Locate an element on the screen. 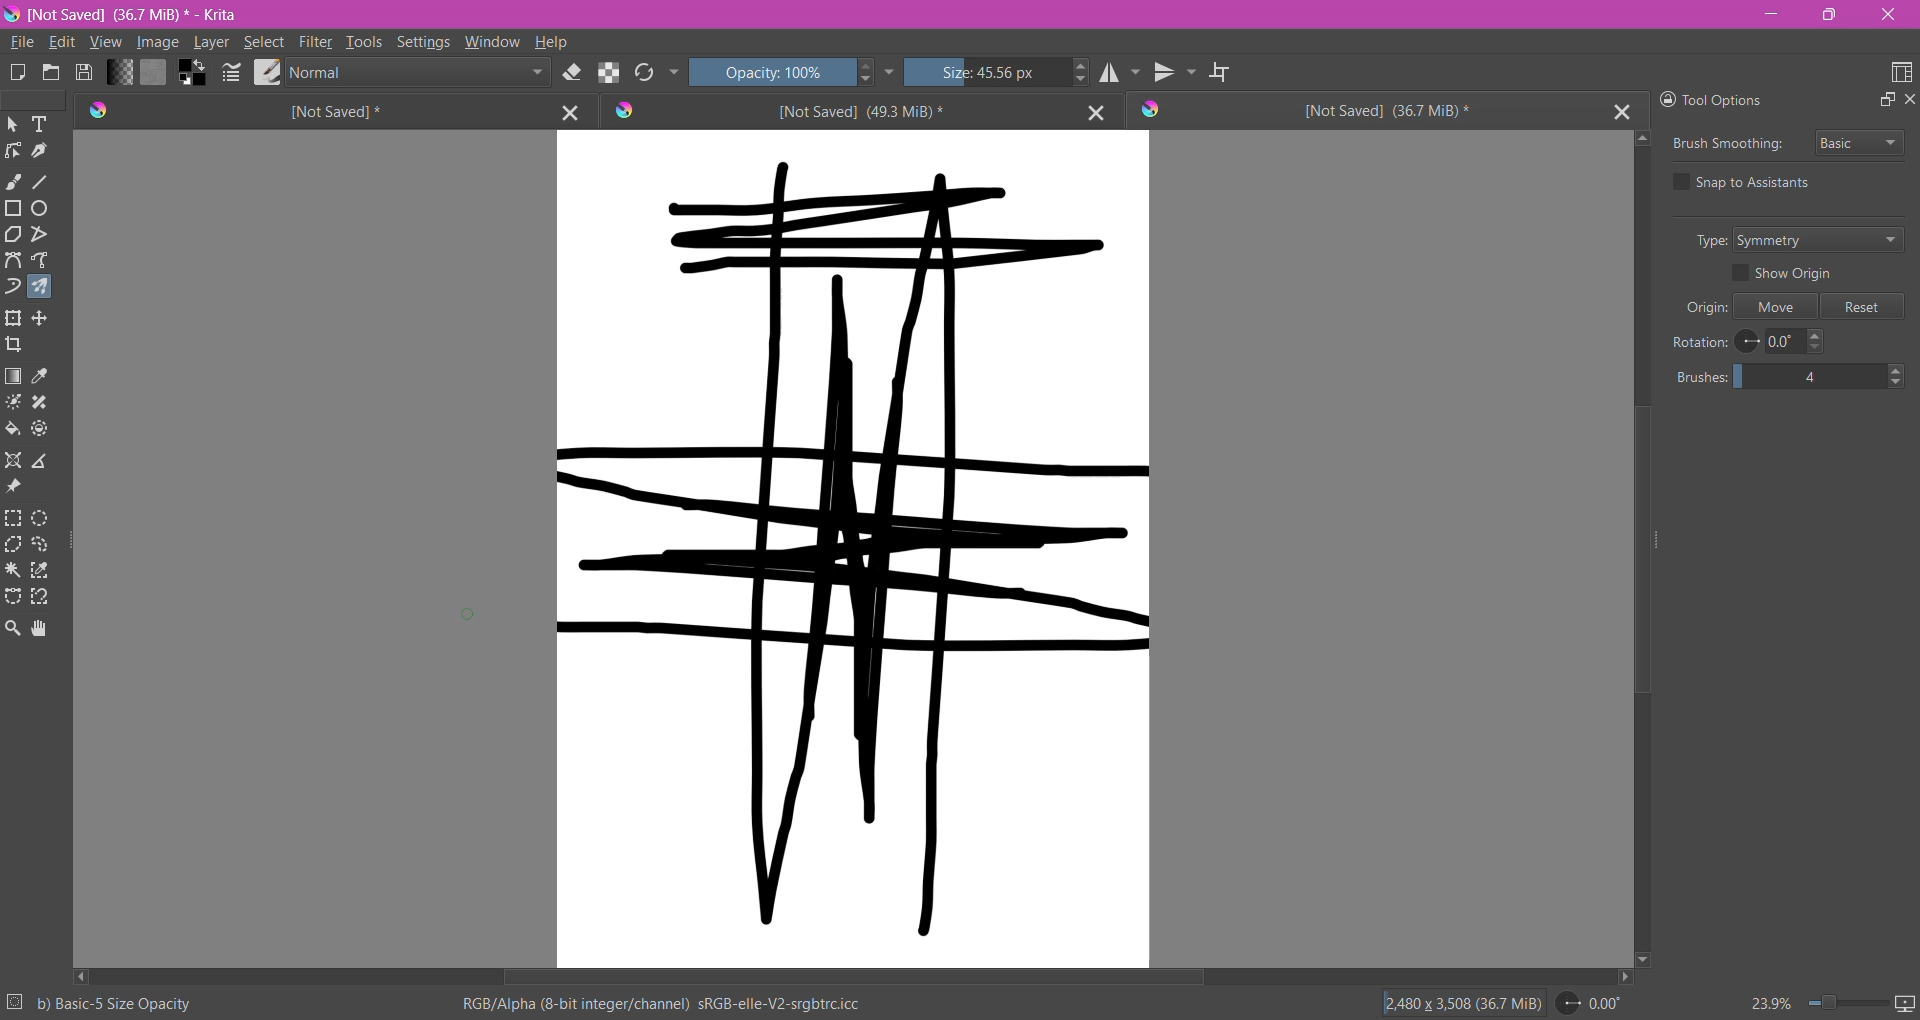 The image size is (1920, 1020). Polyline Tool is located at coordinates (39, 234).